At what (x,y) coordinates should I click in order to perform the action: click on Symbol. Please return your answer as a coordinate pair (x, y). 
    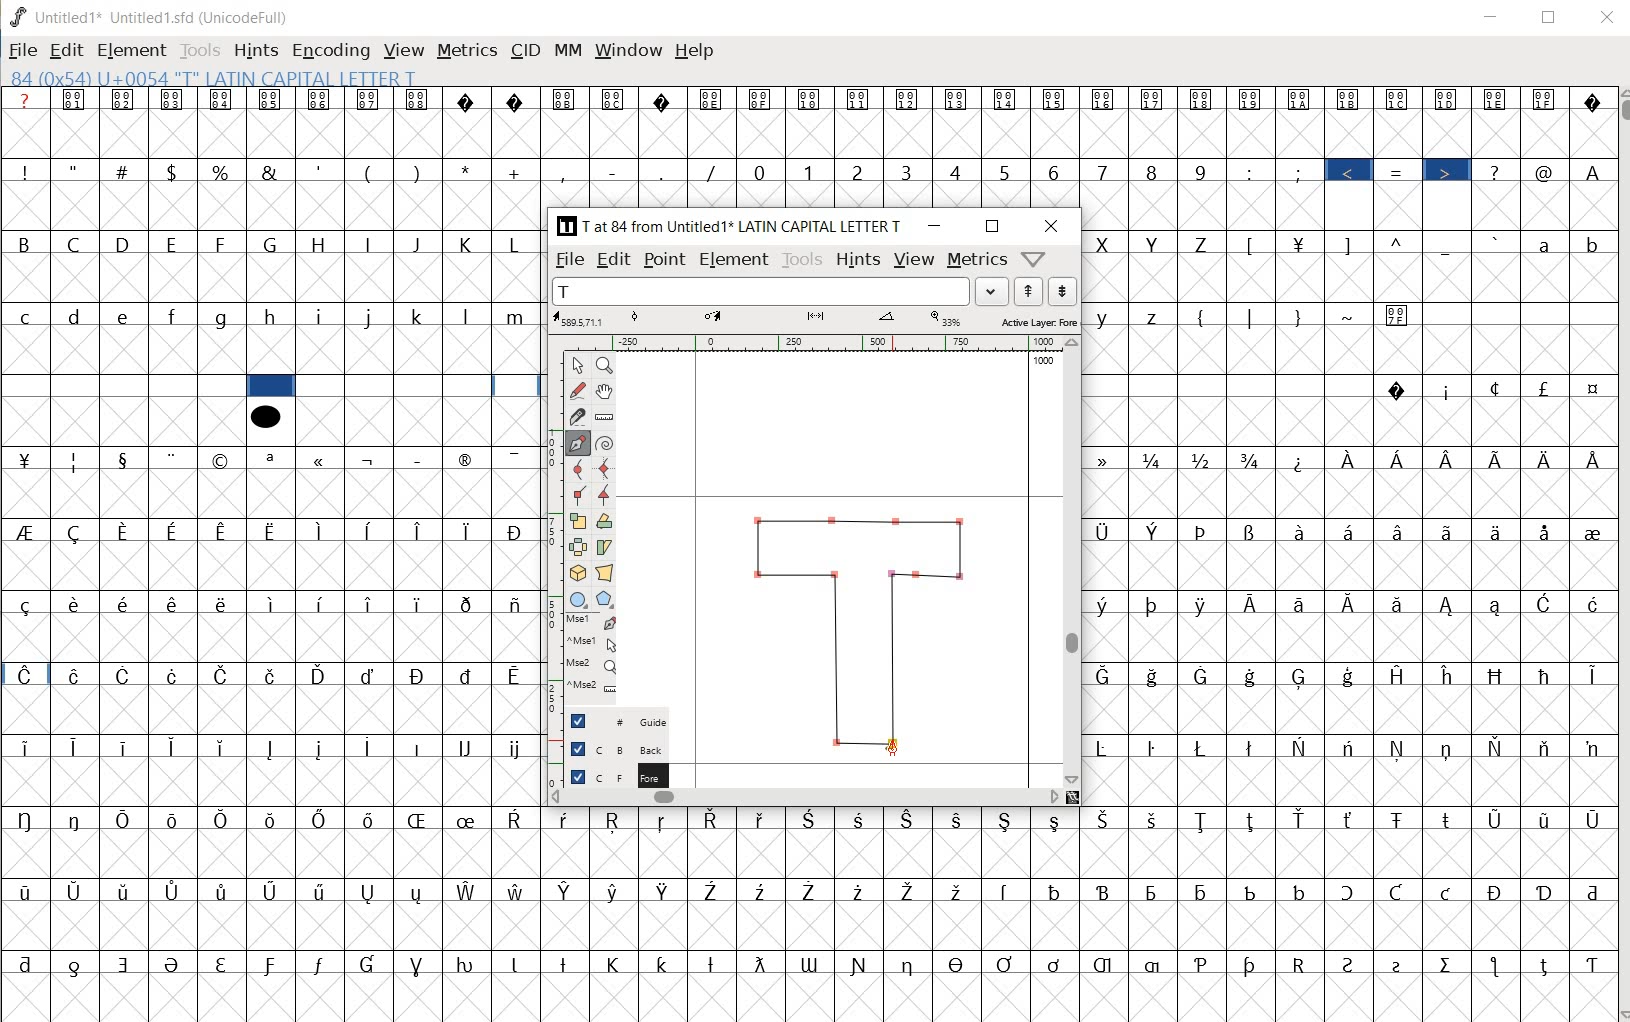
    Looking at the image, I should click on (1448, 817).